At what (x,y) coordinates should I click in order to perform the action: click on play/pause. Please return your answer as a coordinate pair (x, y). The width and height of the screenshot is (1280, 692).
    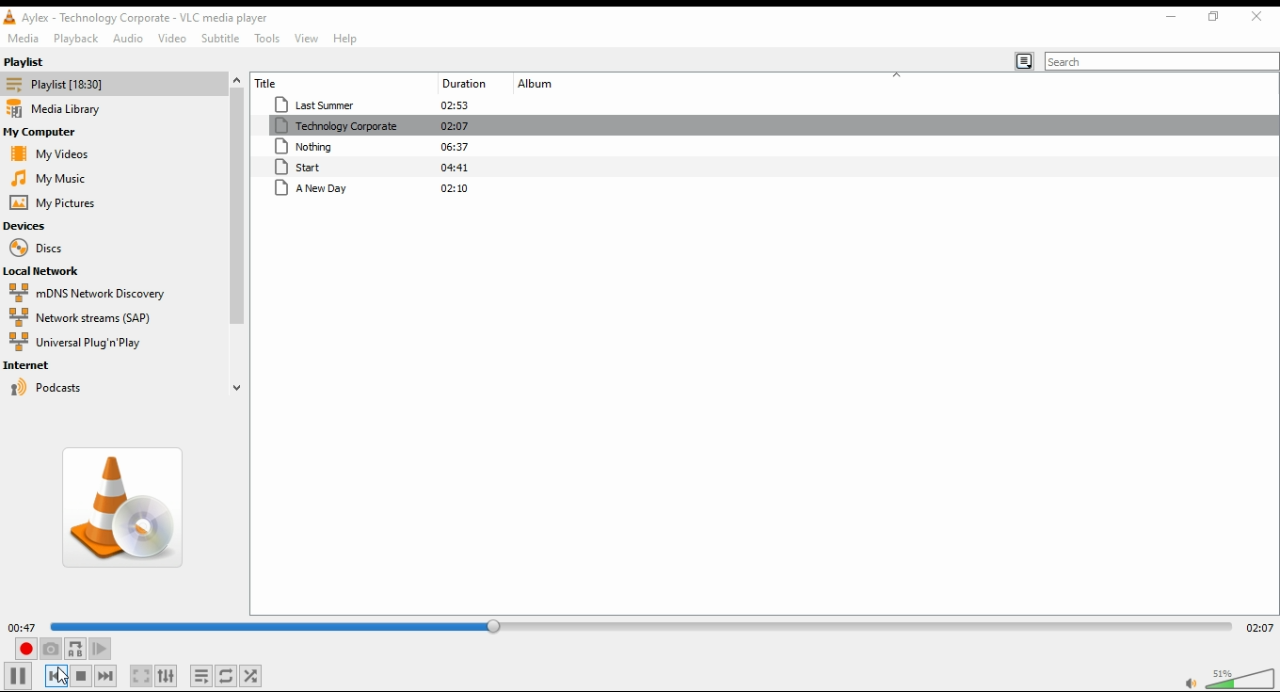
    Looking at the image, I should click on (18, 675).